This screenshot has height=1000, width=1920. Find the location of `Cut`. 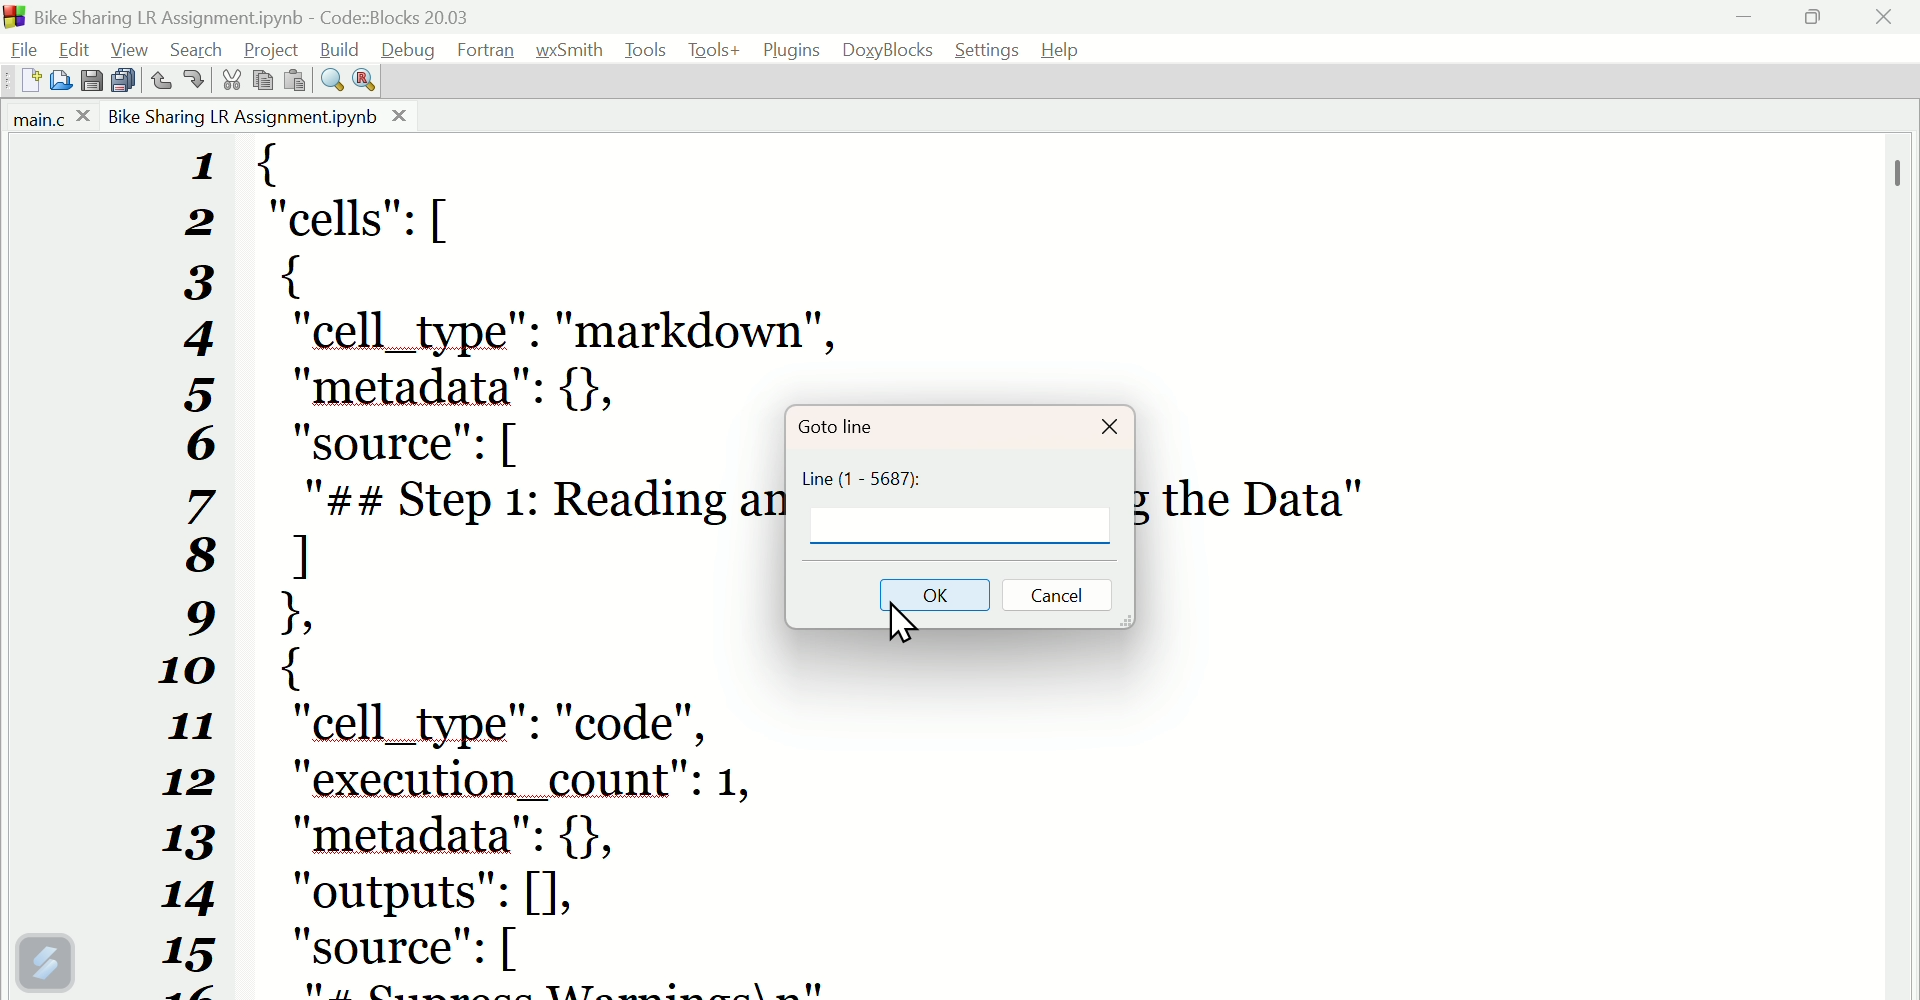

Cut is located at coordinates (226, 80).